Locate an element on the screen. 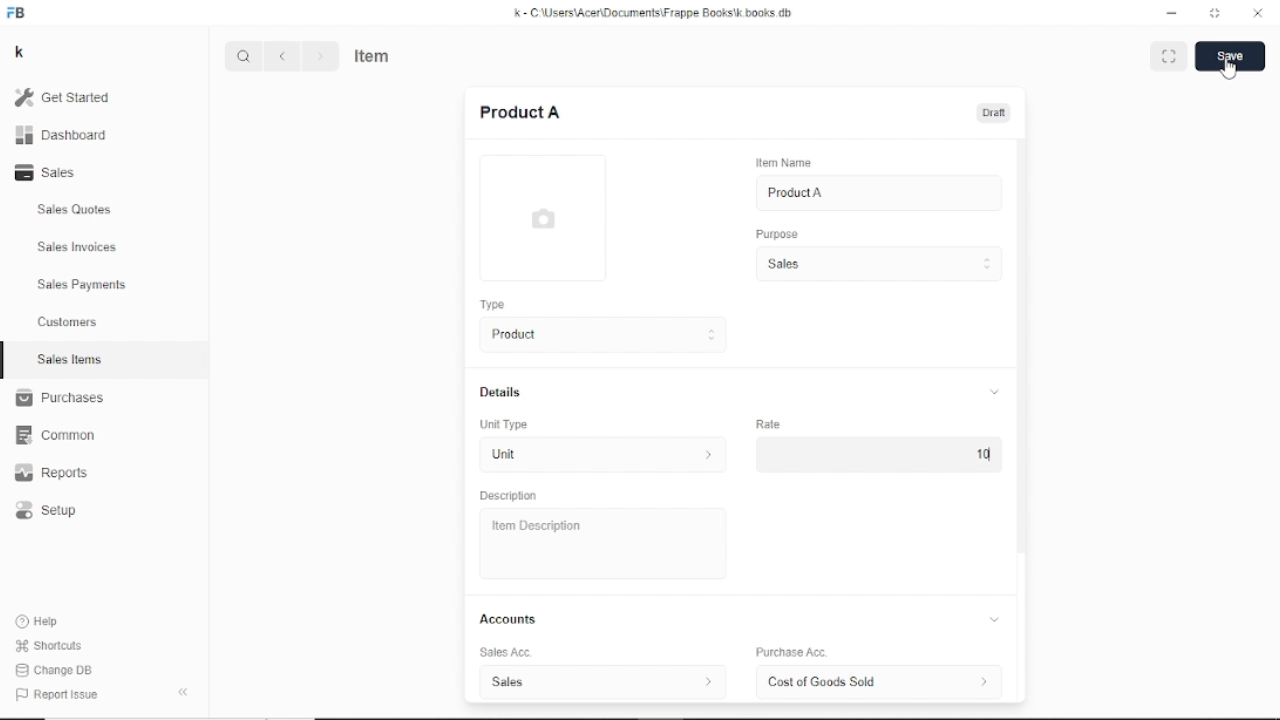 The height and width of the screenshot is (720, 1280). Search is located at coordinates (244, 56).